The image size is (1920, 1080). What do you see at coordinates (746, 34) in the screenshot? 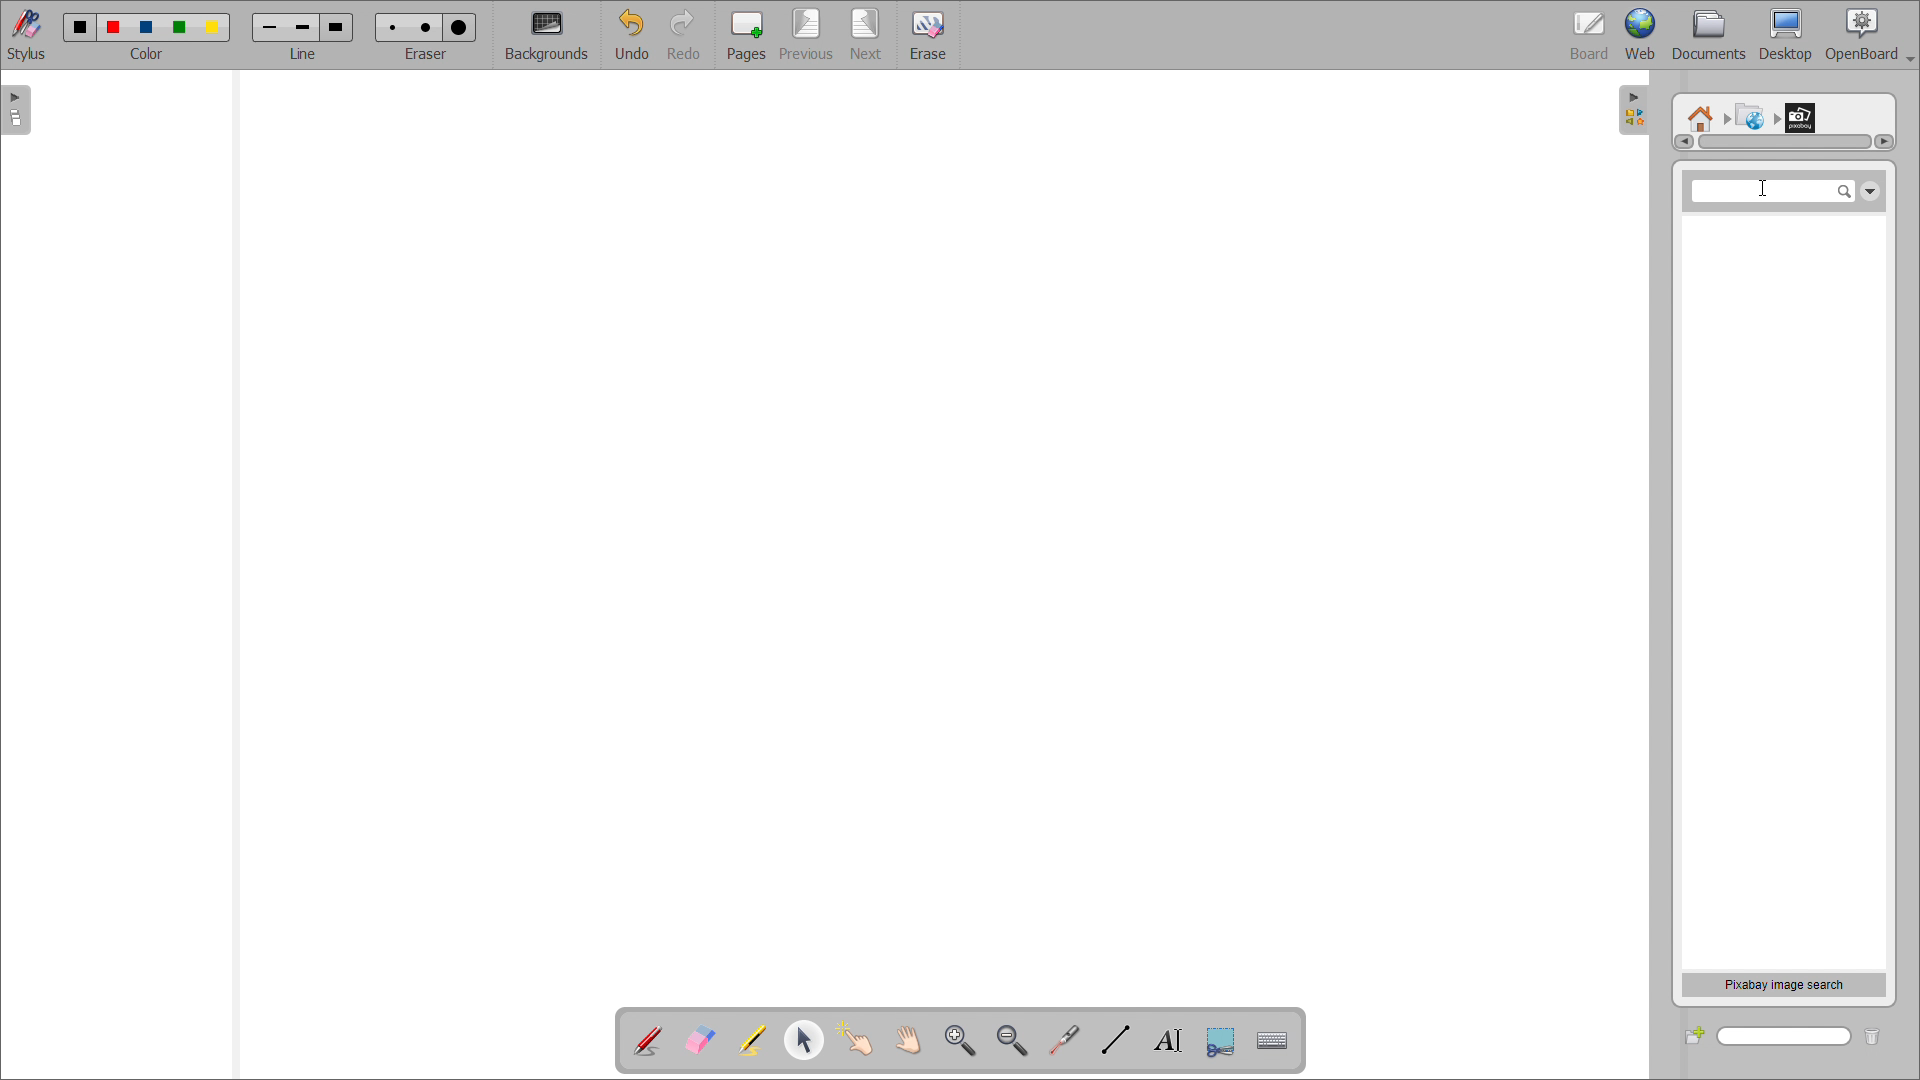
I see `add pages` at bounding box center [746, 34].